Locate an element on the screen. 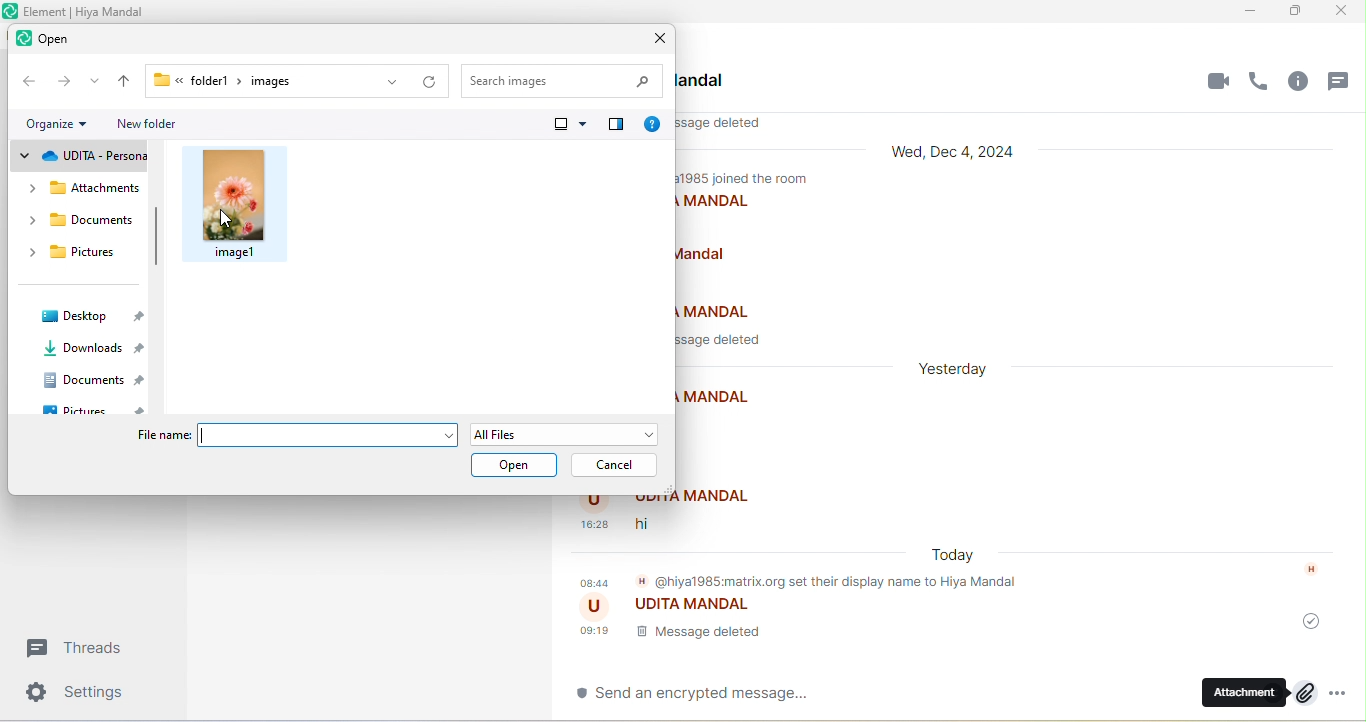 The image size is (1366, 722). udita mandal is located at coordinates (678, 607).